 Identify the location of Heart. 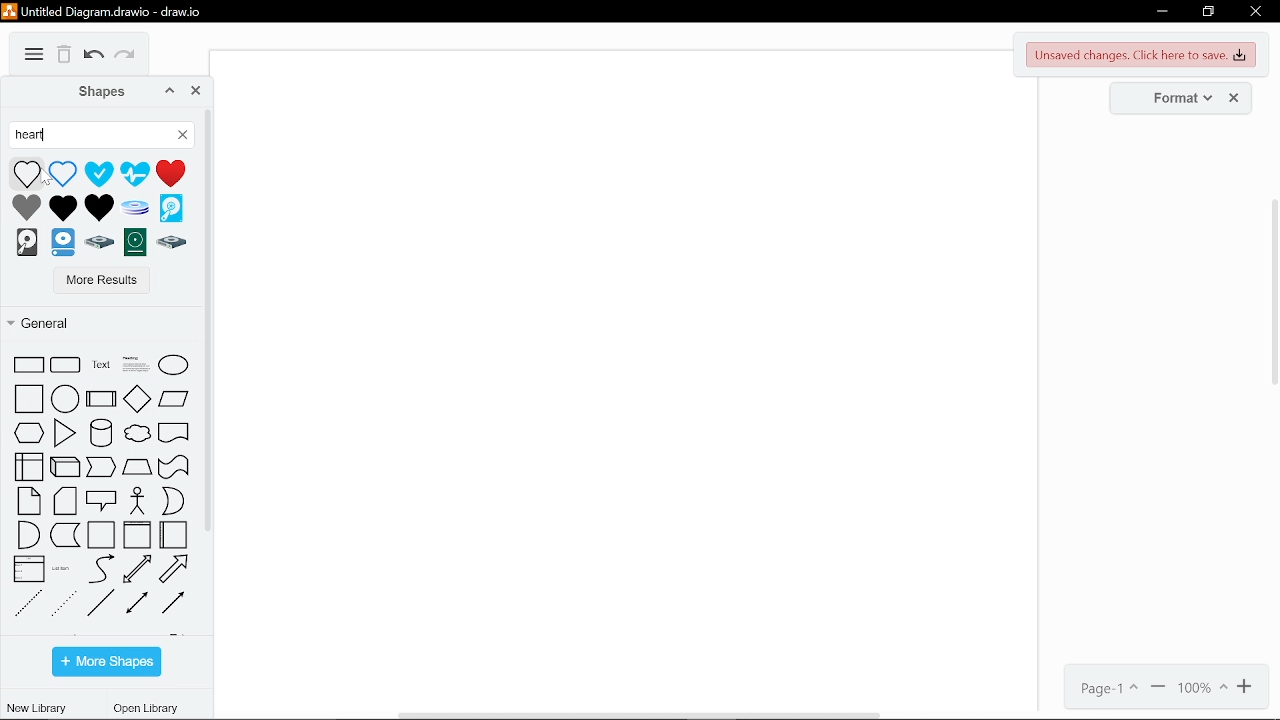
(176, 175).